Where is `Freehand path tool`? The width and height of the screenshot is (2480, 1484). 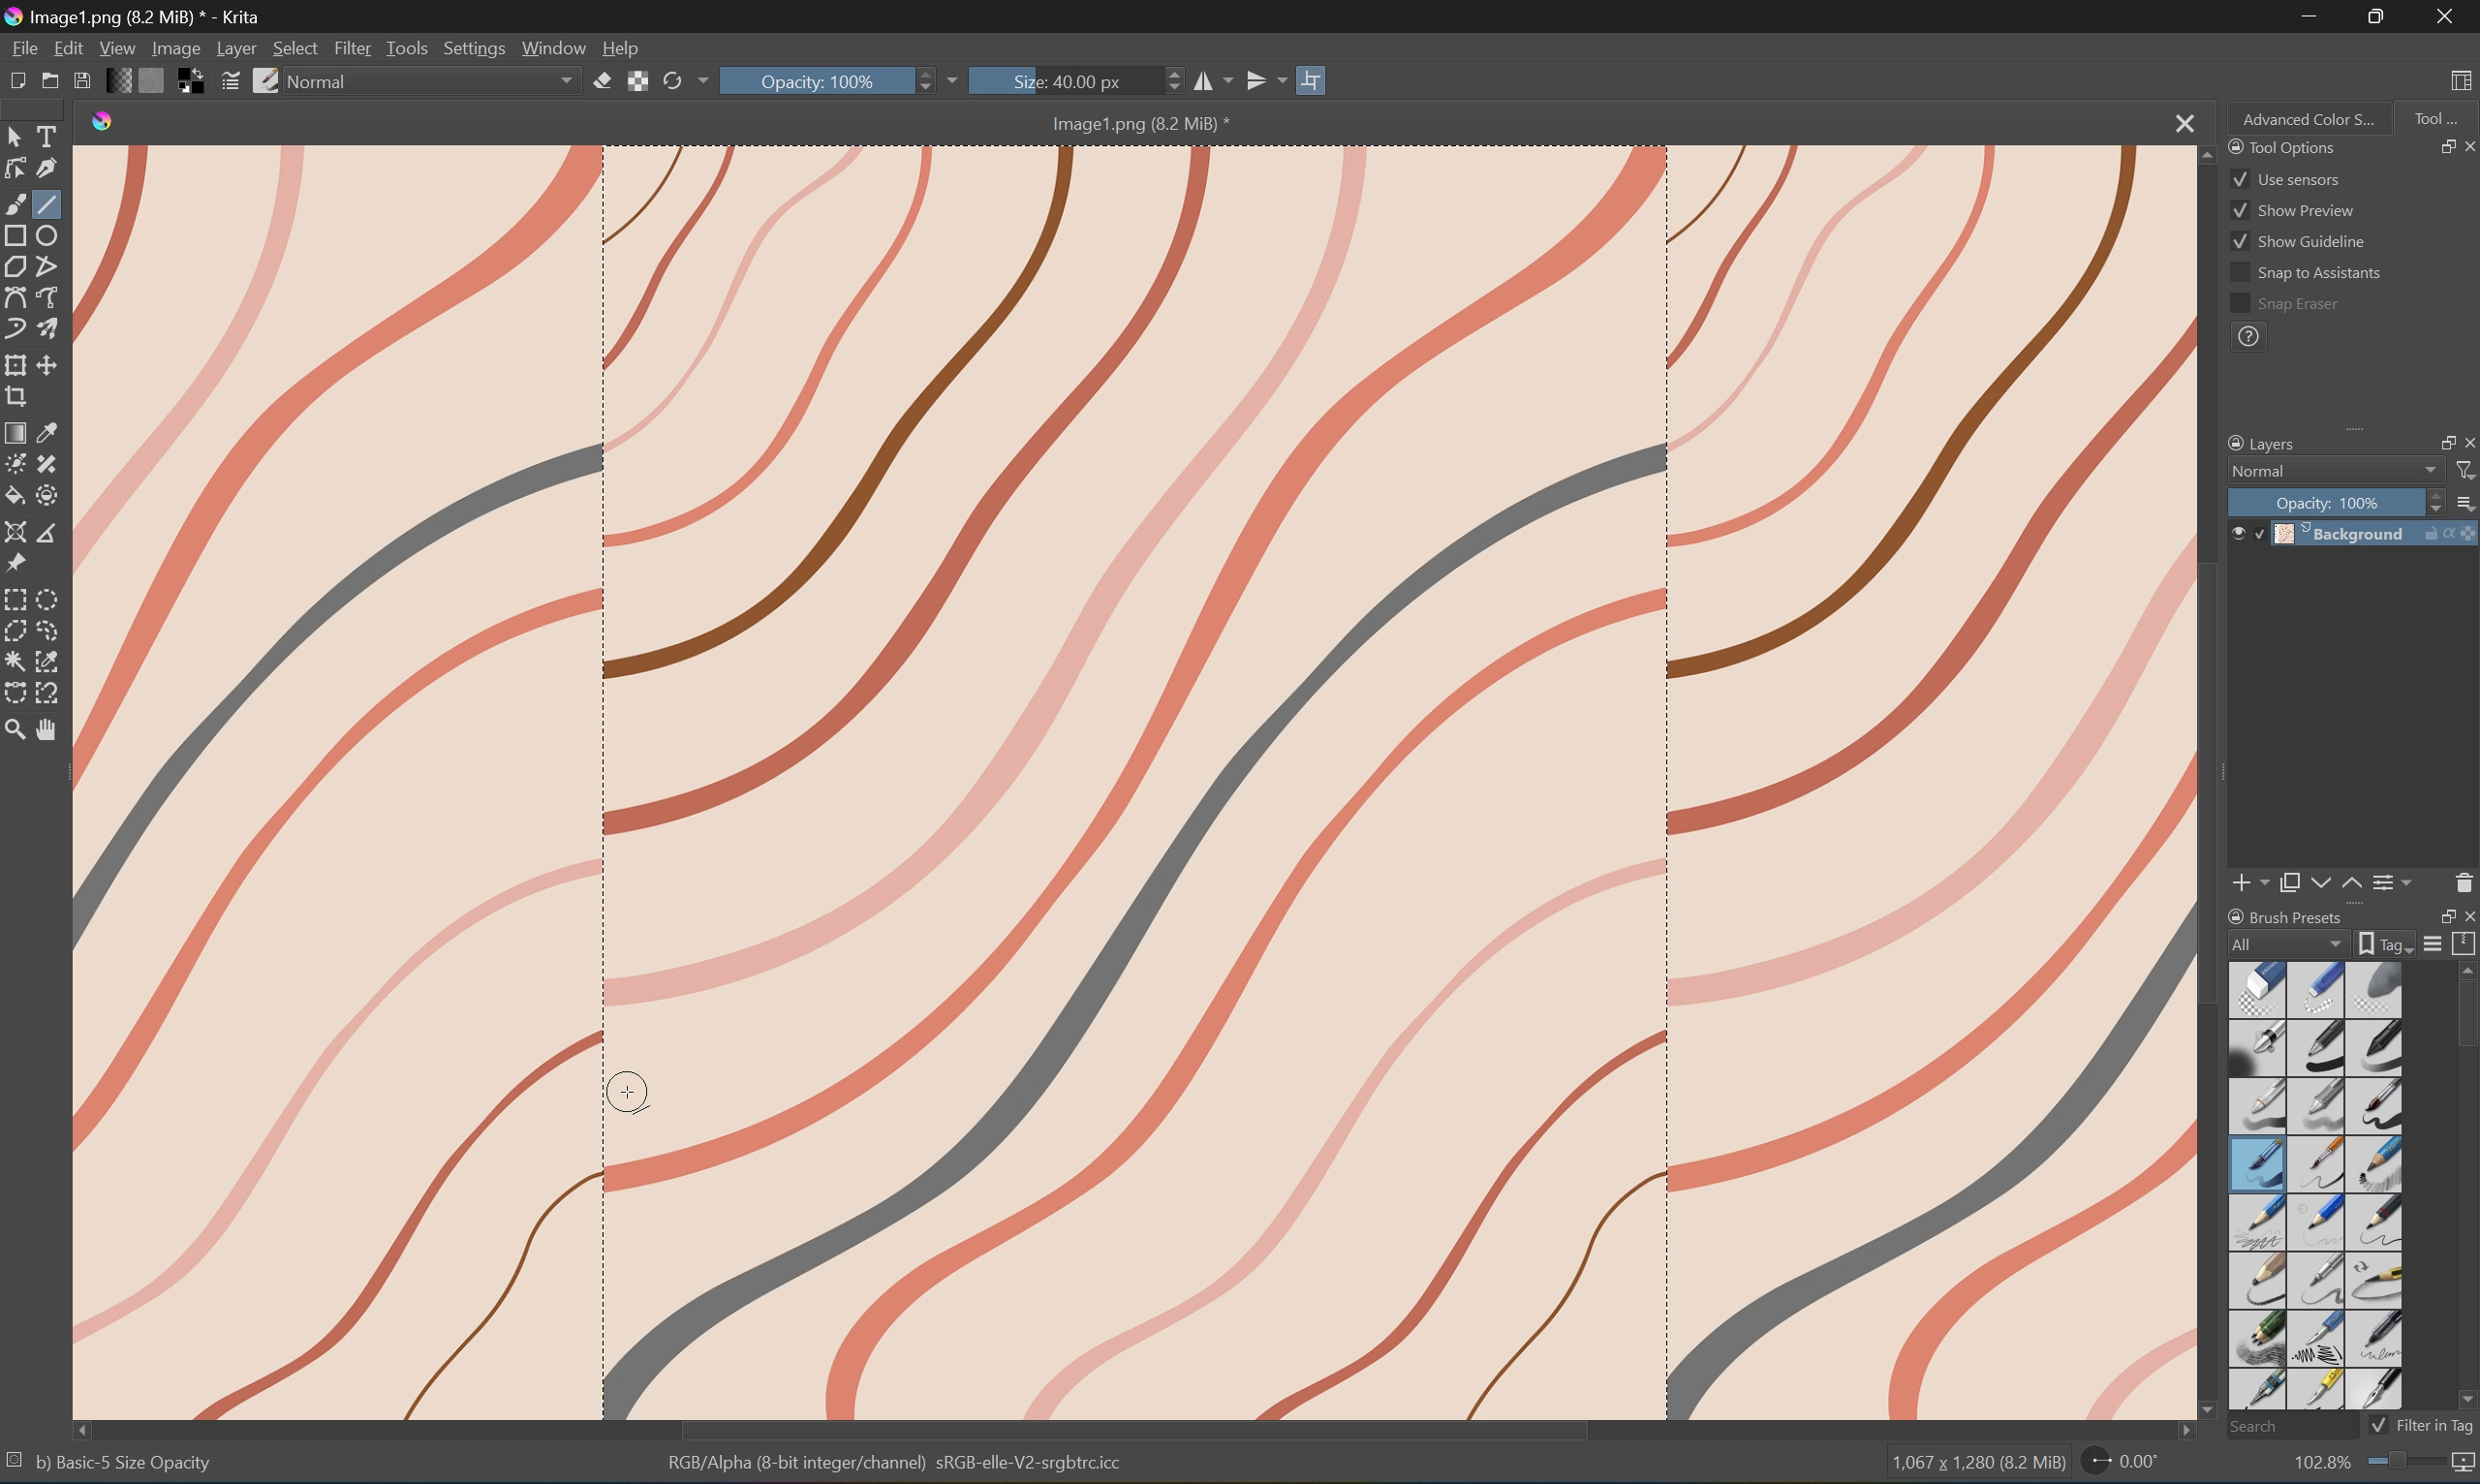
Freehand path tool is located at coordinates (51, 294).